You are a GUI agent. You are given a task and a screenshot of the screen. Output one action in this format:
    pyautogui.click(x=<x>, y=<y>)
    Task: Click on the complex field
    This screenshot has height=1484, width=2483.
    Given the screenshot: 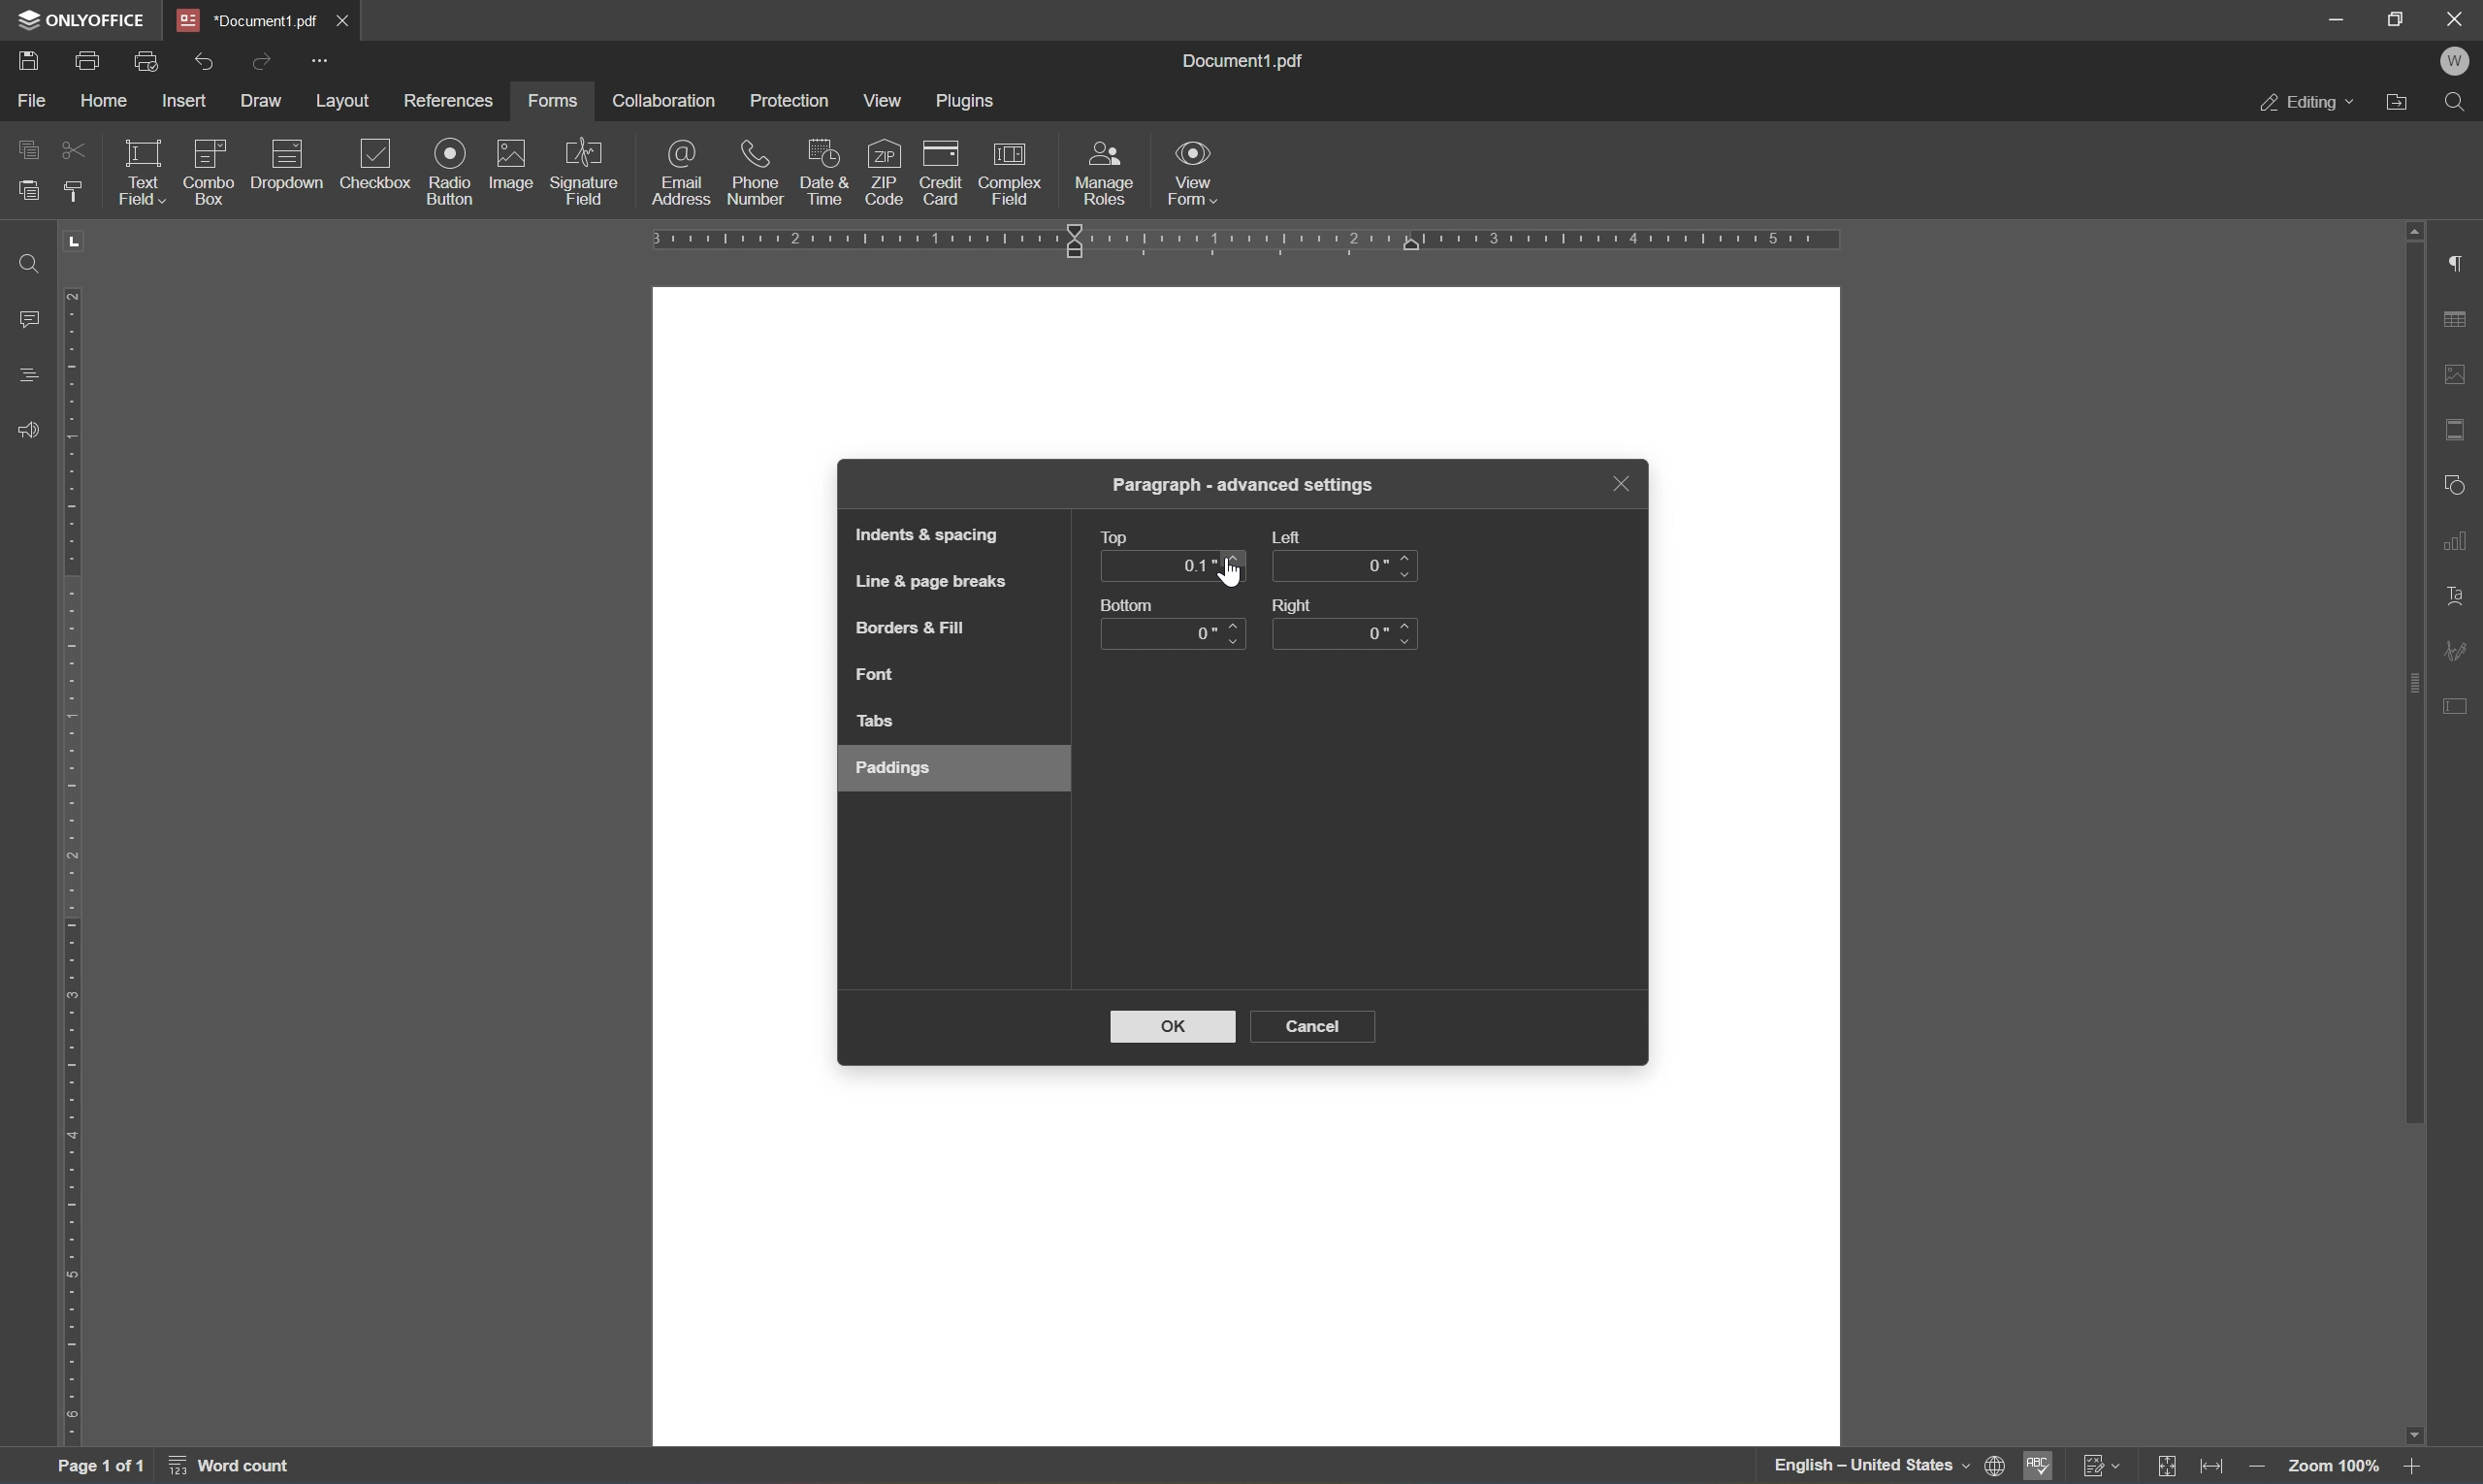 What is the action you would take?
    pyautogui.click(x=1012, y=171)
    